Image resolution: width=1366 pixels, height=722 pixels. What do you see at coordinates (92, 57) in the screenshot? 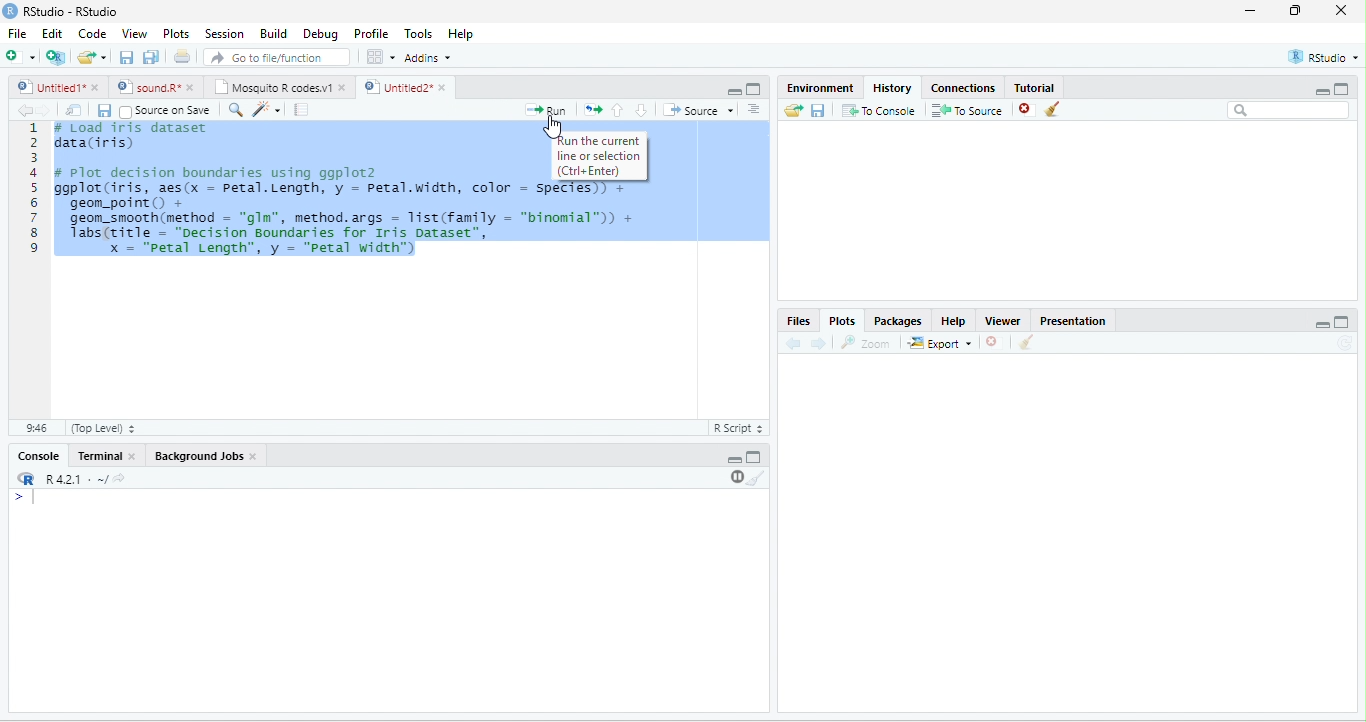
I see `open file` at bounding box center [92, 57].